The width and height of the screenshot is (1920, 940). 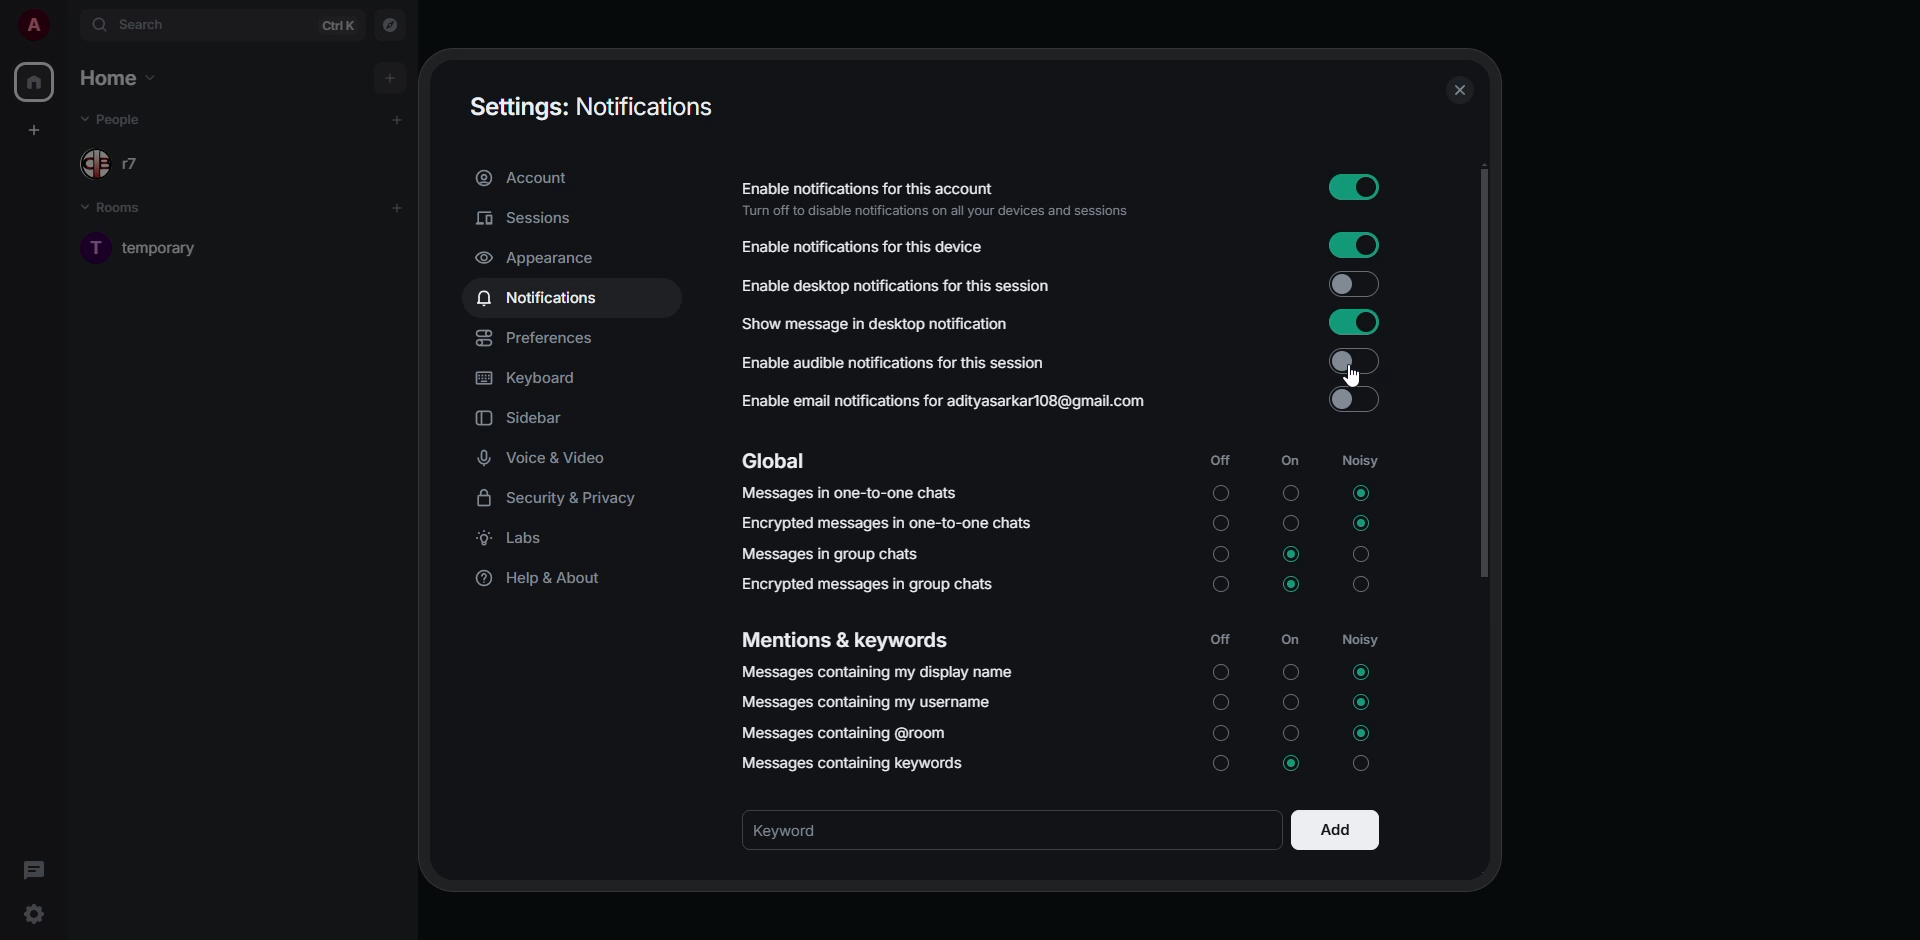 I want to click on selected, so click(x=1362, y=673).